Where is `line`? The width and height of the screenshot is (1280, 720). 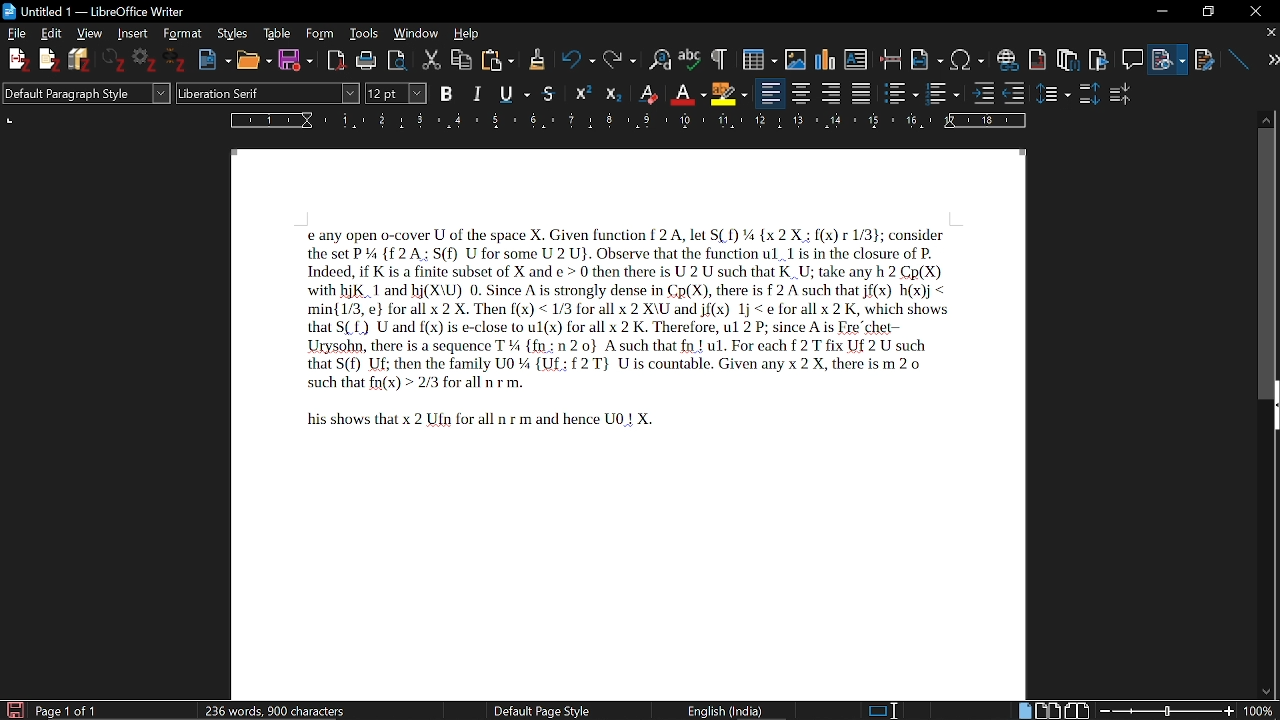 line is located at coordinates (1236, 56).